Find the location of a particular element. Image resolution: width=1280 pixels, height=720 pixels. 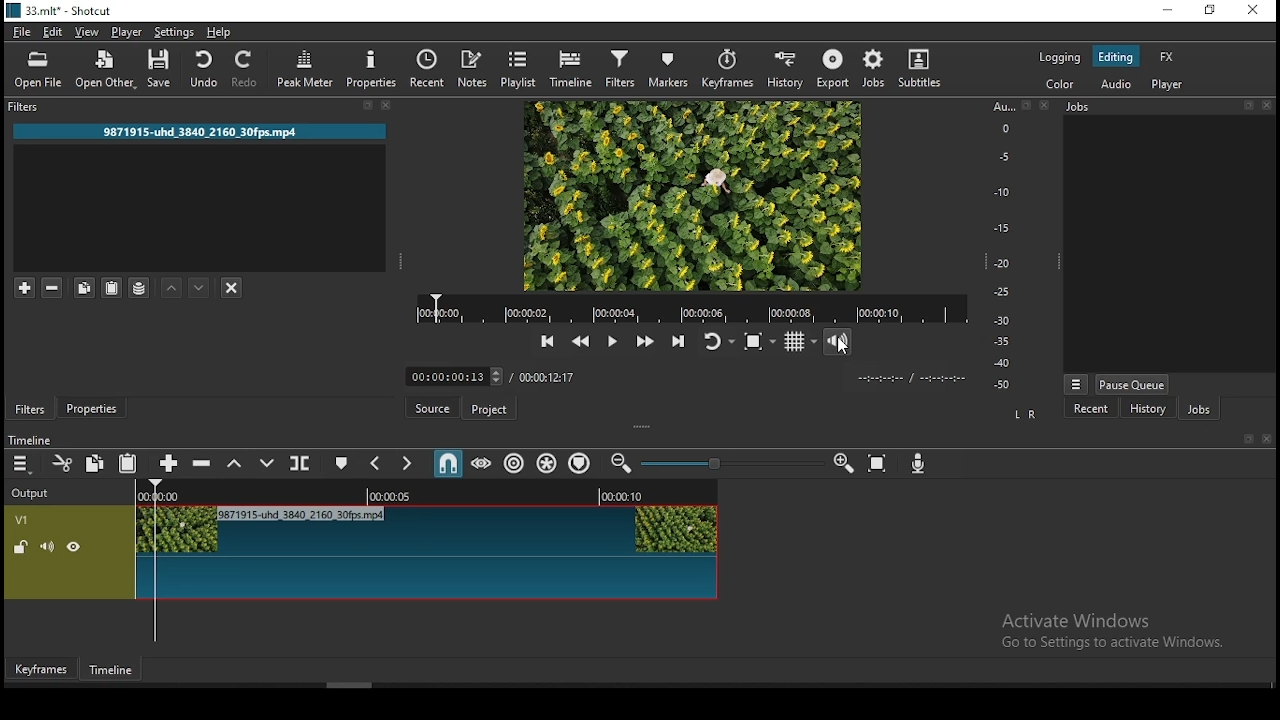

track time is located at coordinates (694, 309).